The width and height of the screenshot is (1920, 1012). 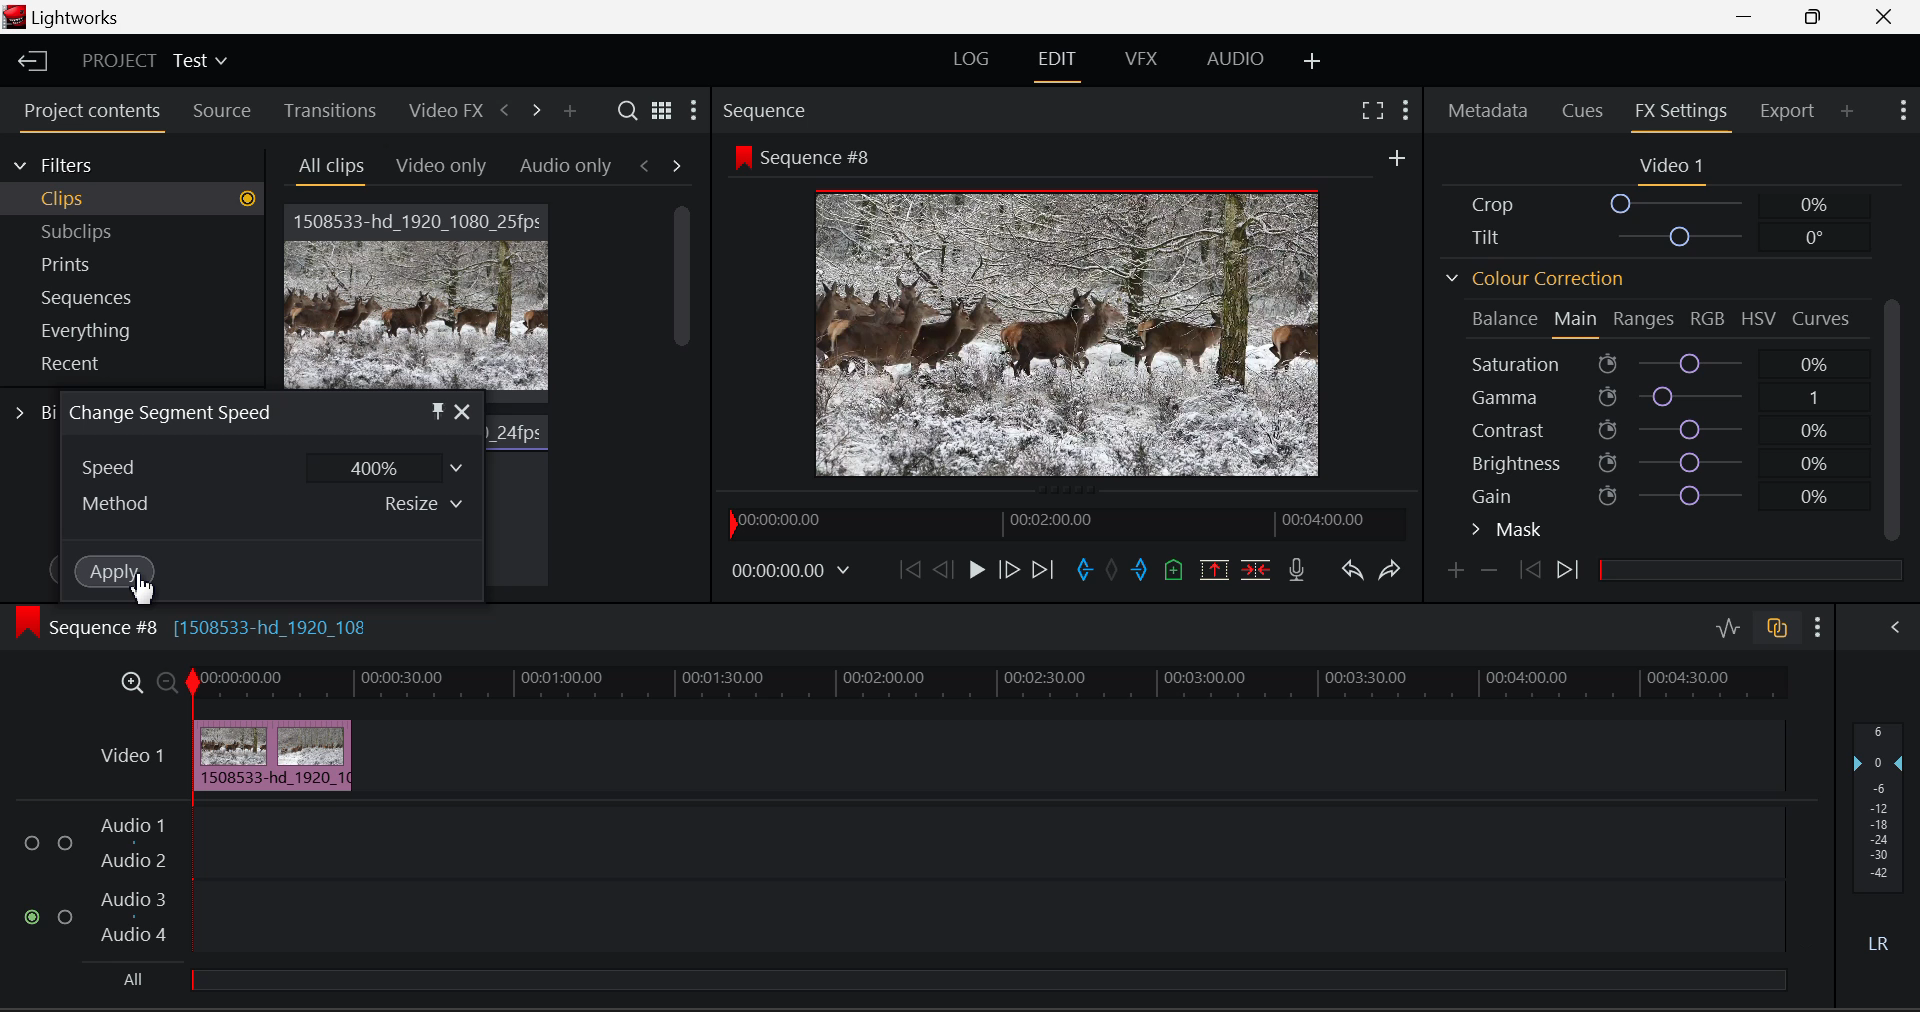 What do you see at coordinates (1676, 112) in the screenshot?
I see `FX Settings` at bounding box center [1676, 112].